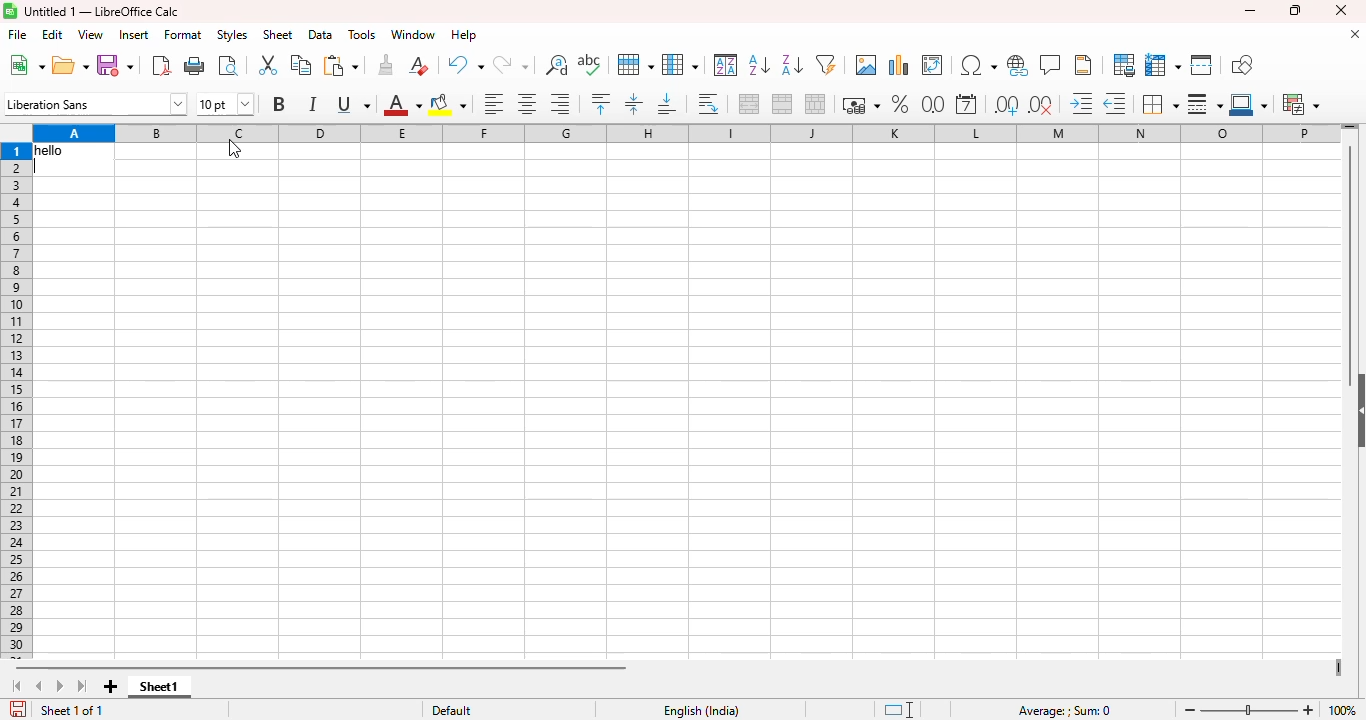 The width and height of the screenshot is (1366, 720). What do you see at coordinates (899, 710) in the screenshot?
I see `standard selection` at bounding box center [899, 710].